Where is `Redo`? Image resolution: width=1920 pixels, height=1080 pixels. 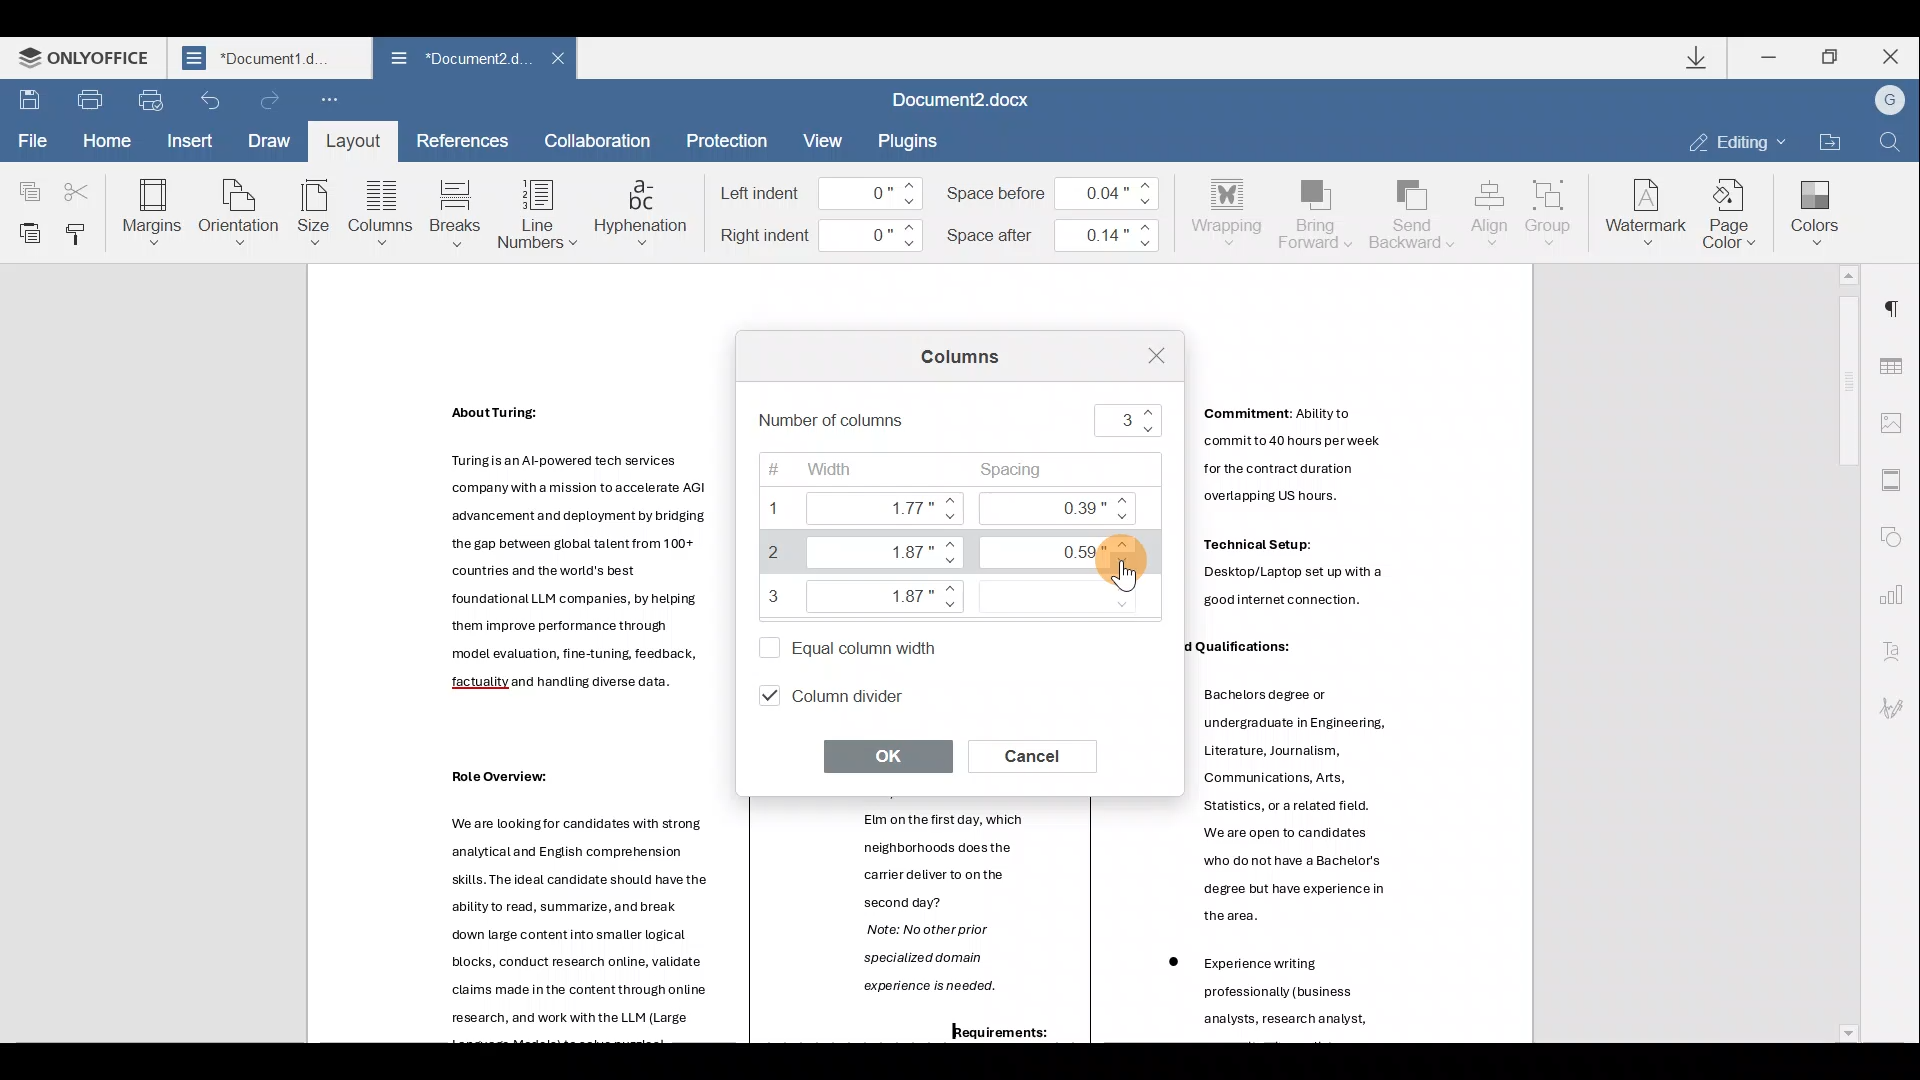 Redo is located at coordinates (272, 101).